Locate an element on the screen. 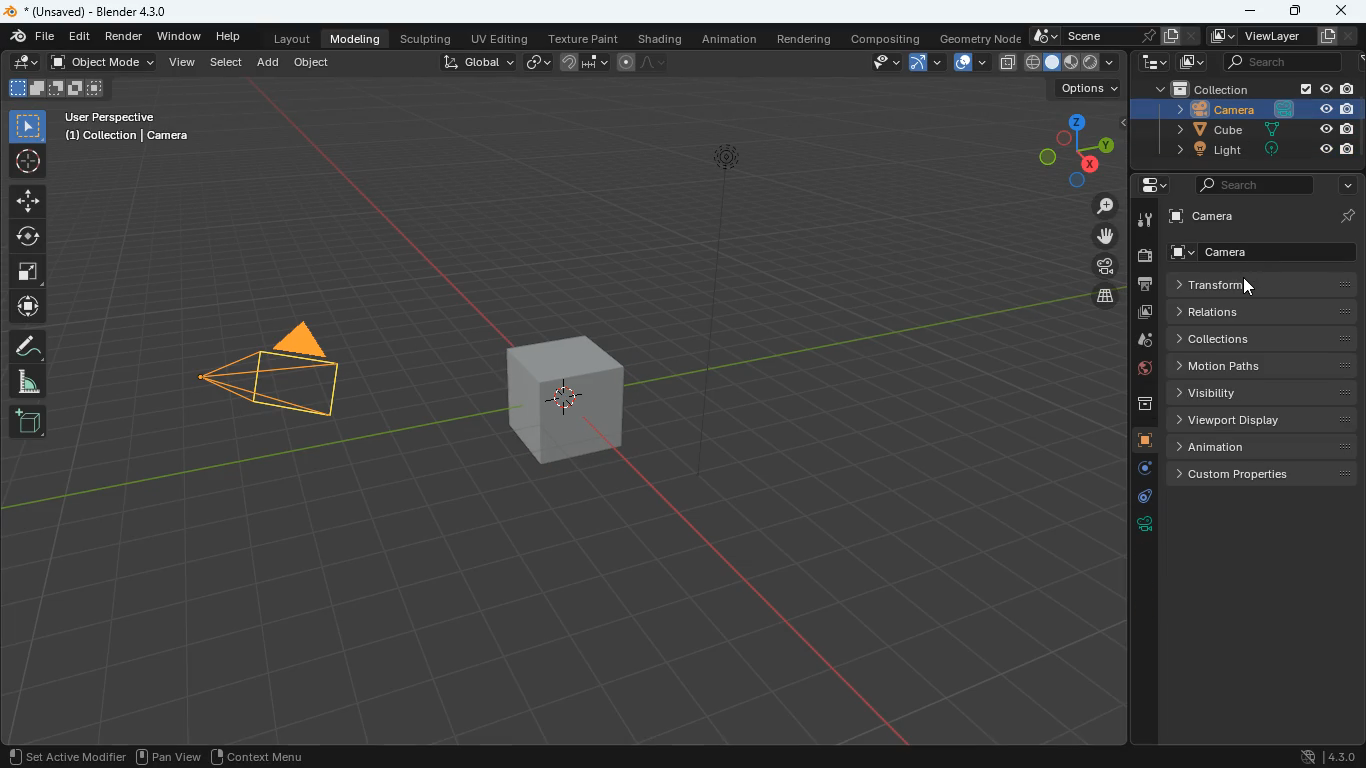  view is located at coordinates (877, 63).